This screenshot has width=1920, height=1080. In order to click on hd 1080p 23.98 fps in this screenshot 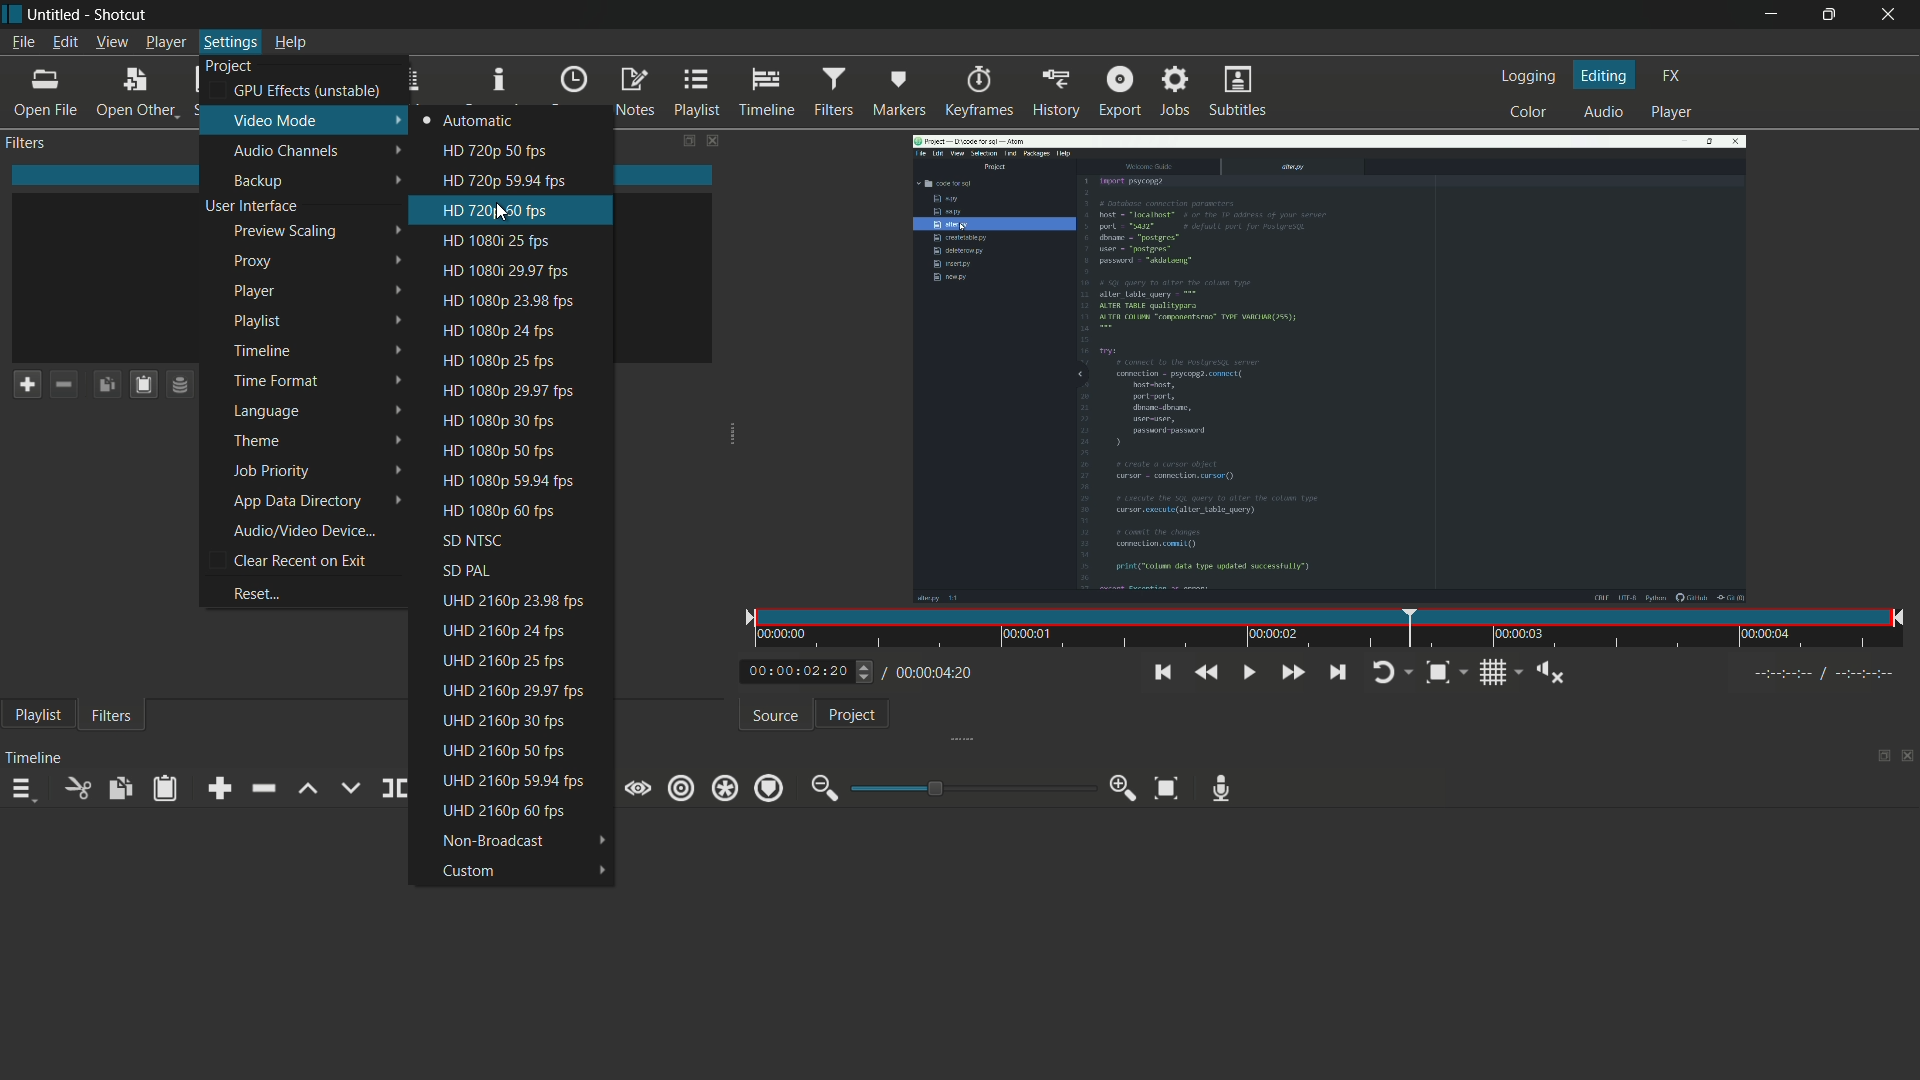, I will do `click(525, 302)`.